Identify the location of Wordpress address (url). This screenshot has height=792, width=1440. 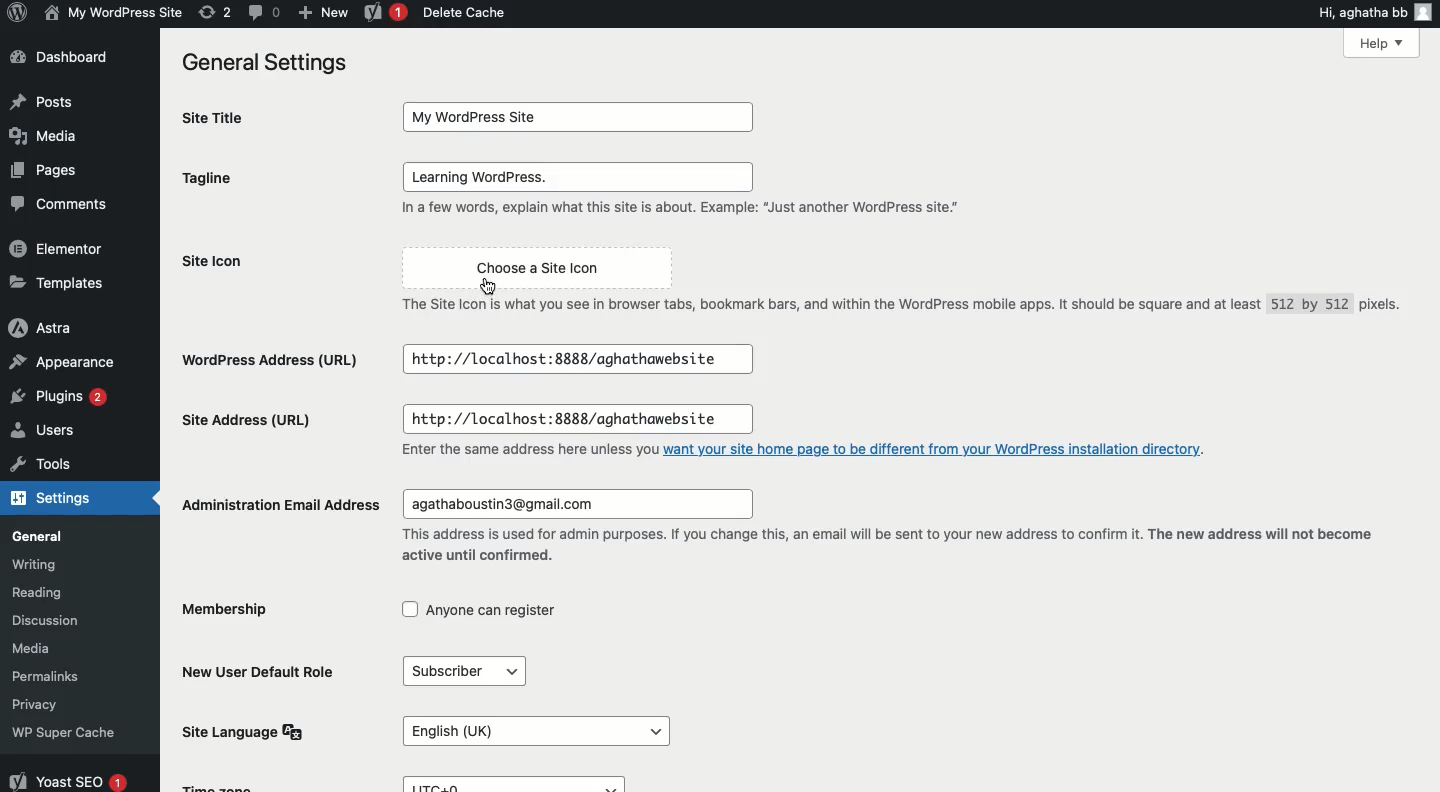
(270, 359).